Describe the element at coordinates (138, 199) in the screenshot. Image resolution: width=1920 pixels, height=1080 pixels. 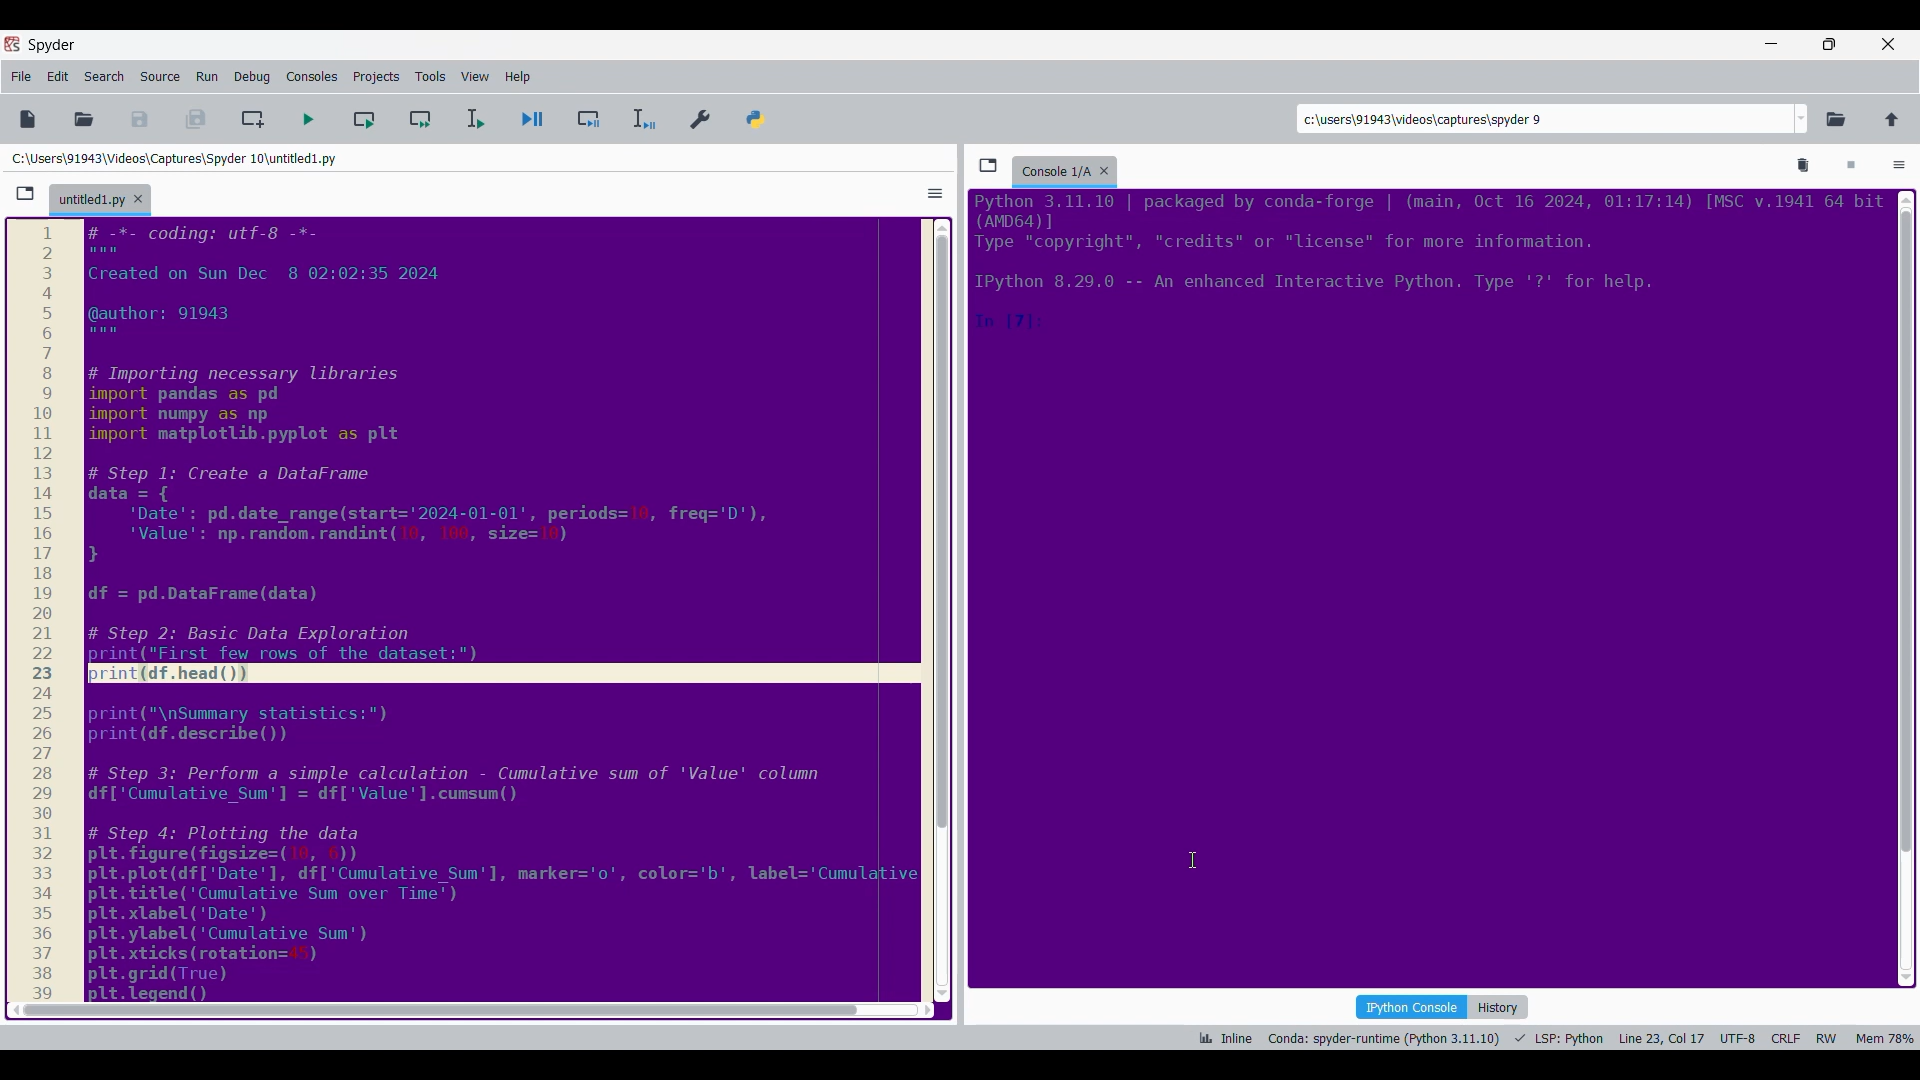
I see `Close tab` at that location.